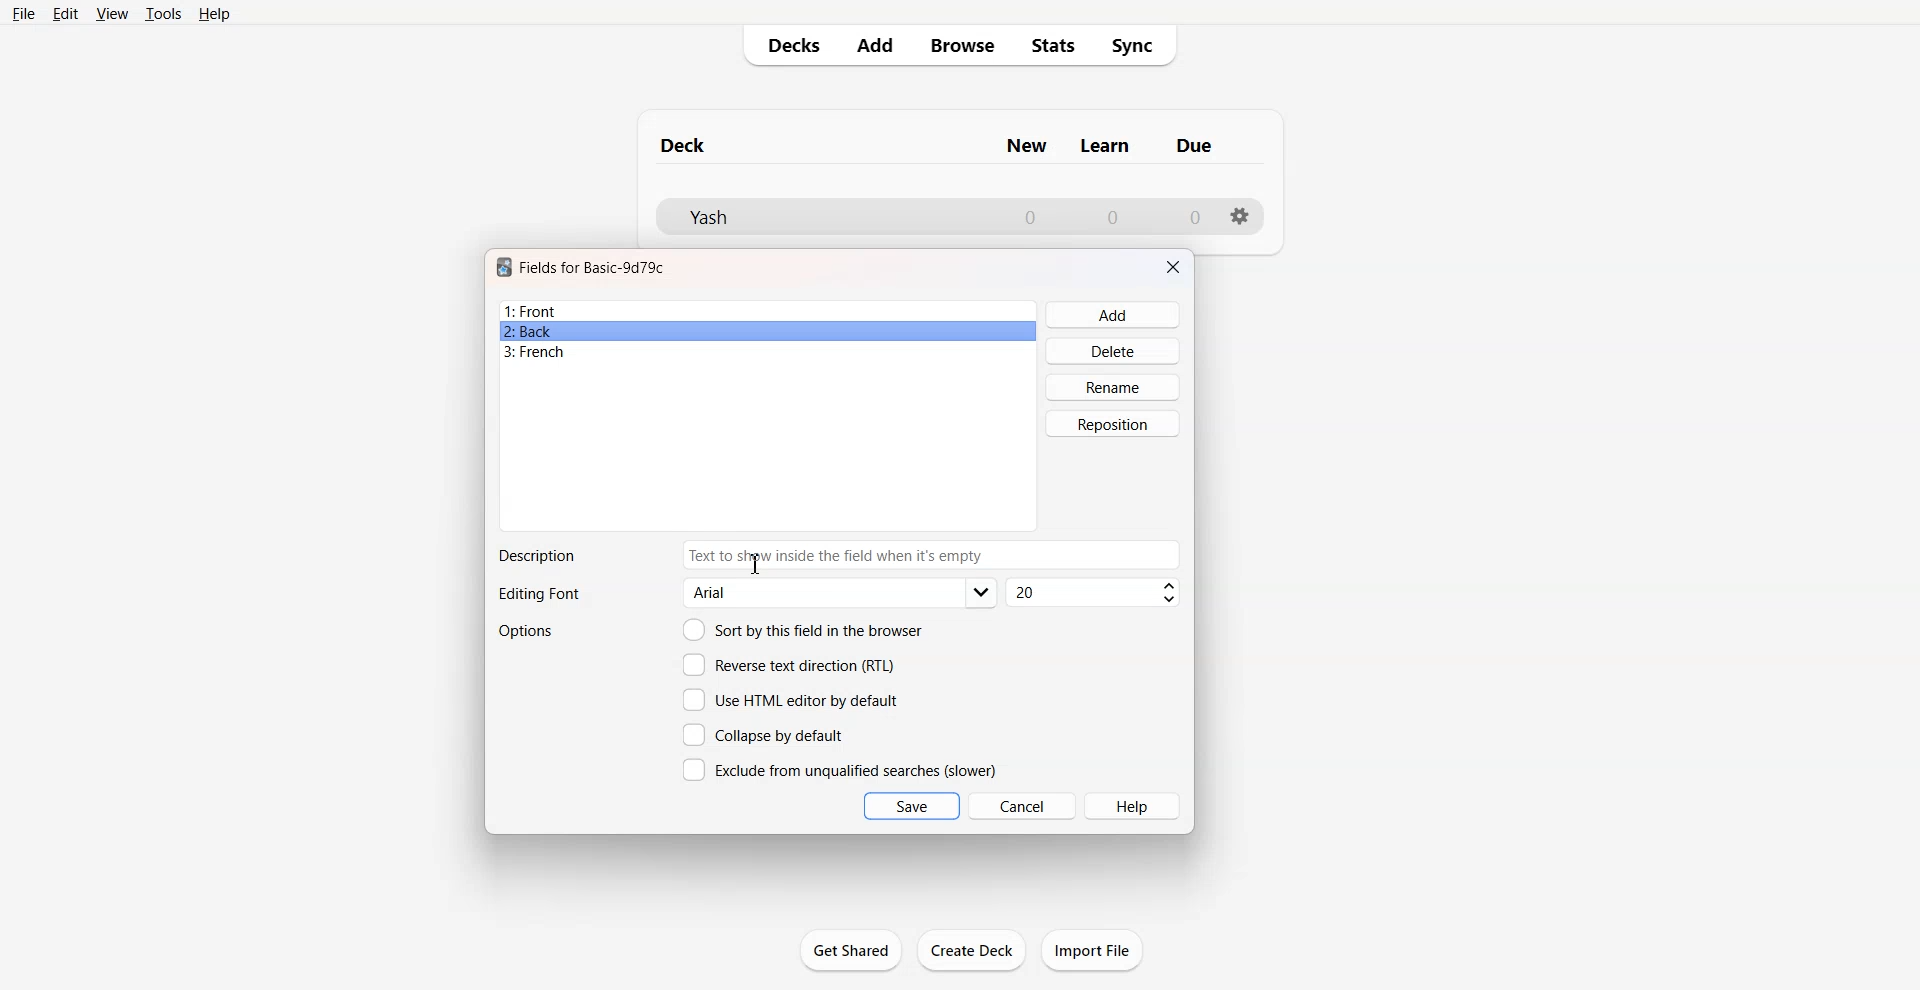  What do you see at coordinates (1114, 350) in the screenshot?
I see `Delete` at bounding box center [1114, 350].